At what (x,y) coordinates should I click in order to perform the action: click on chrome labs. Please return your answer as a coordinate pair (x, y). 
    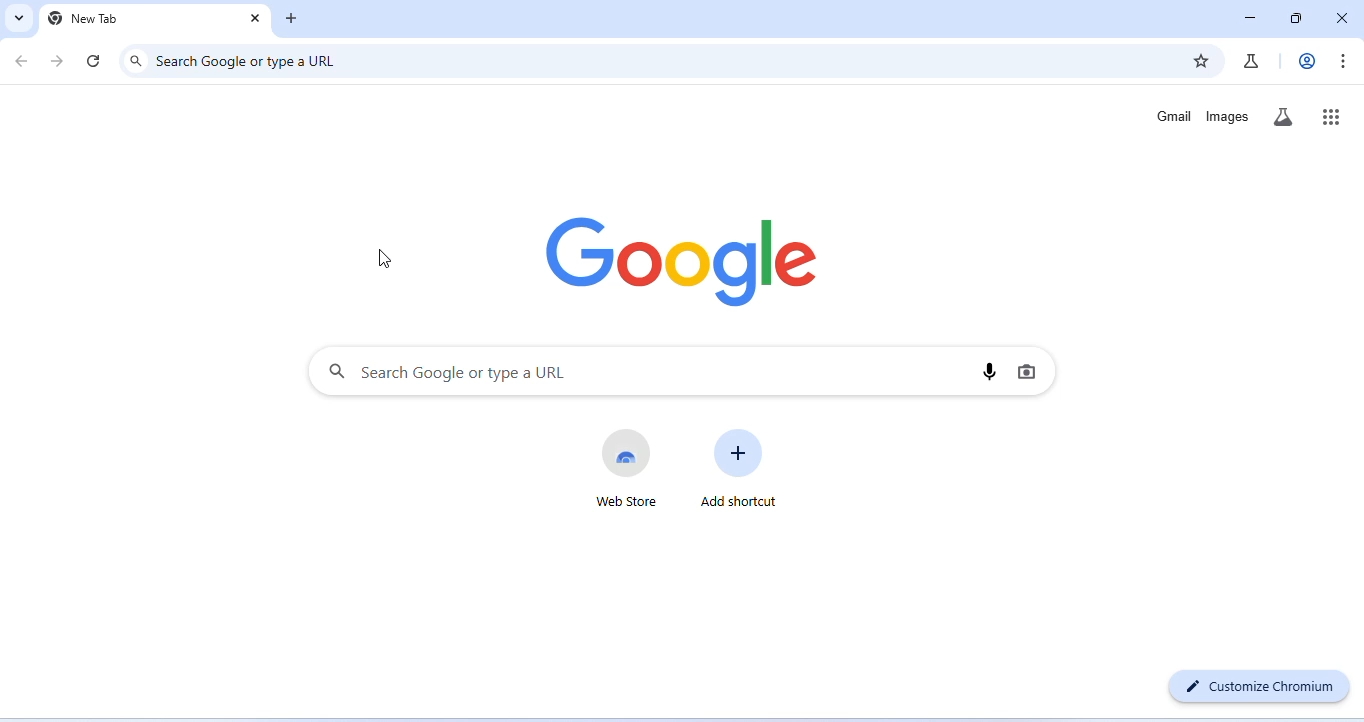
    Looking at the image, I should click on (1251, 60).